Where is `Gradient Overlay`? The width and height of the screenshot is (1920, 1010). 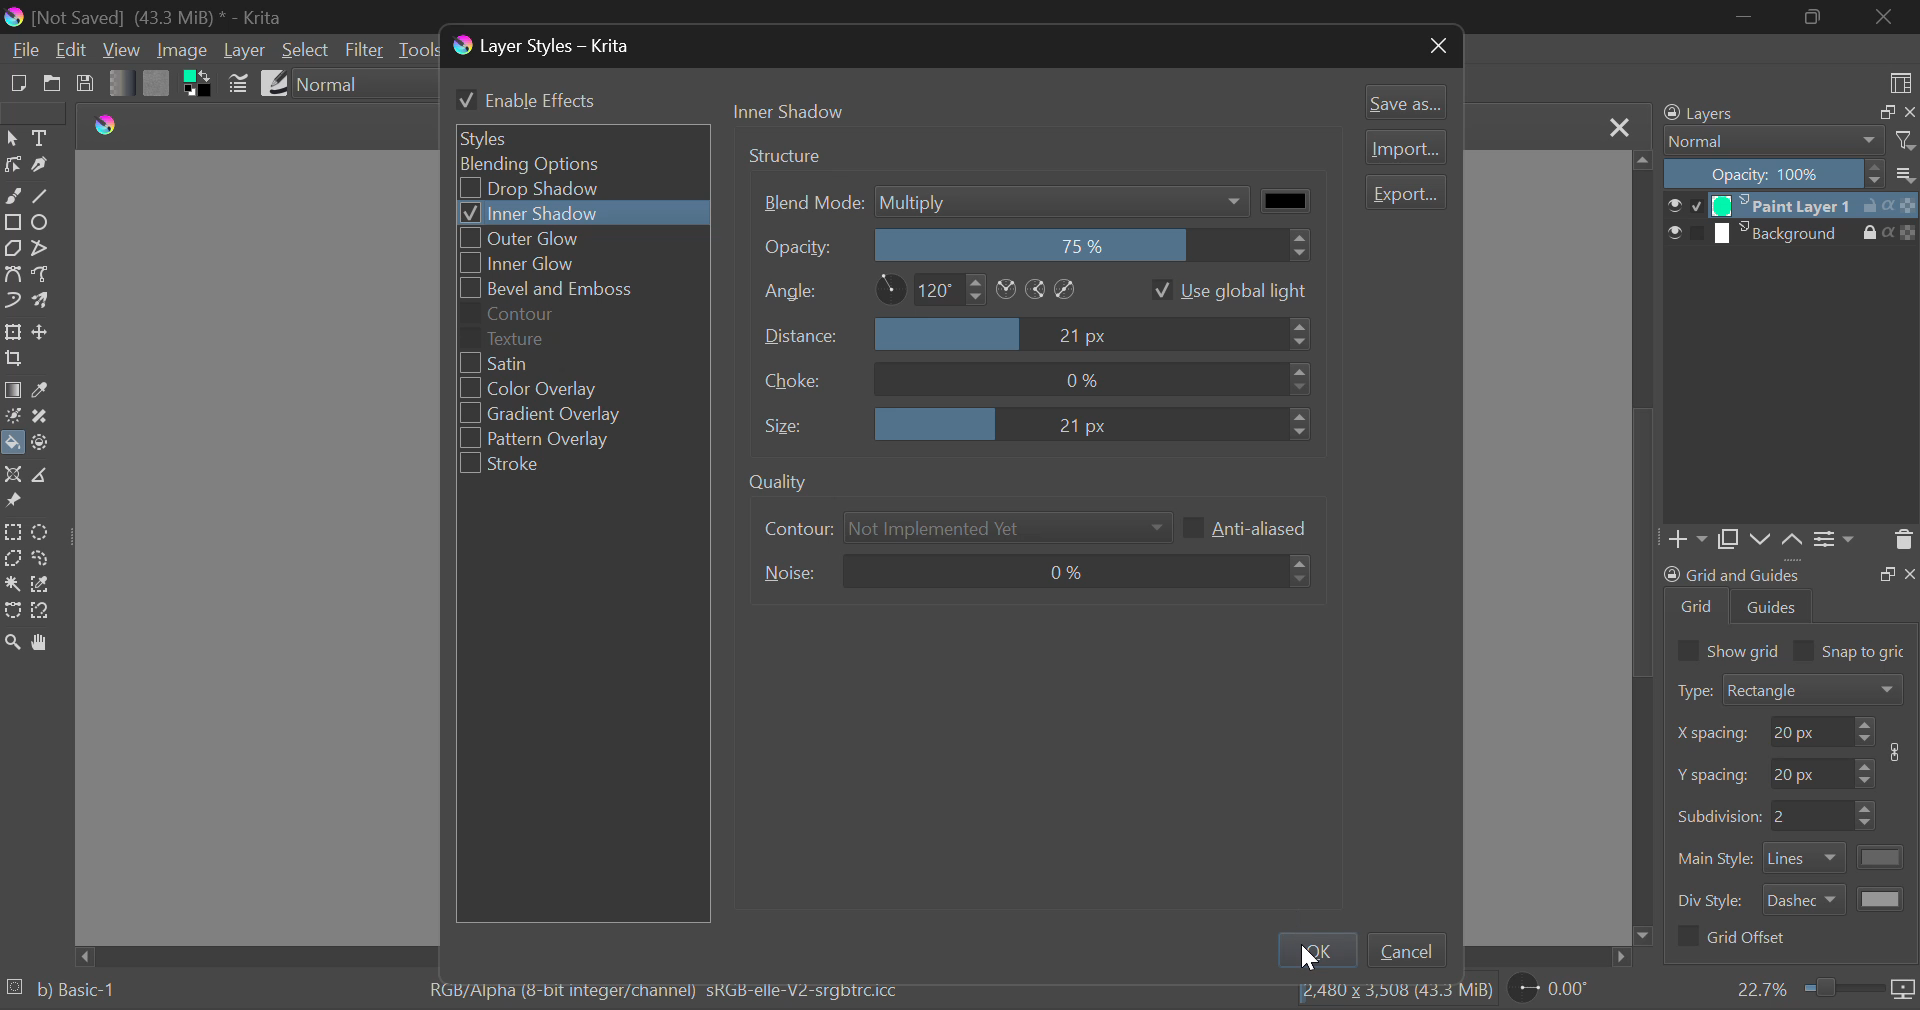
Gradient Overlay is located at coordinates (553, 414).